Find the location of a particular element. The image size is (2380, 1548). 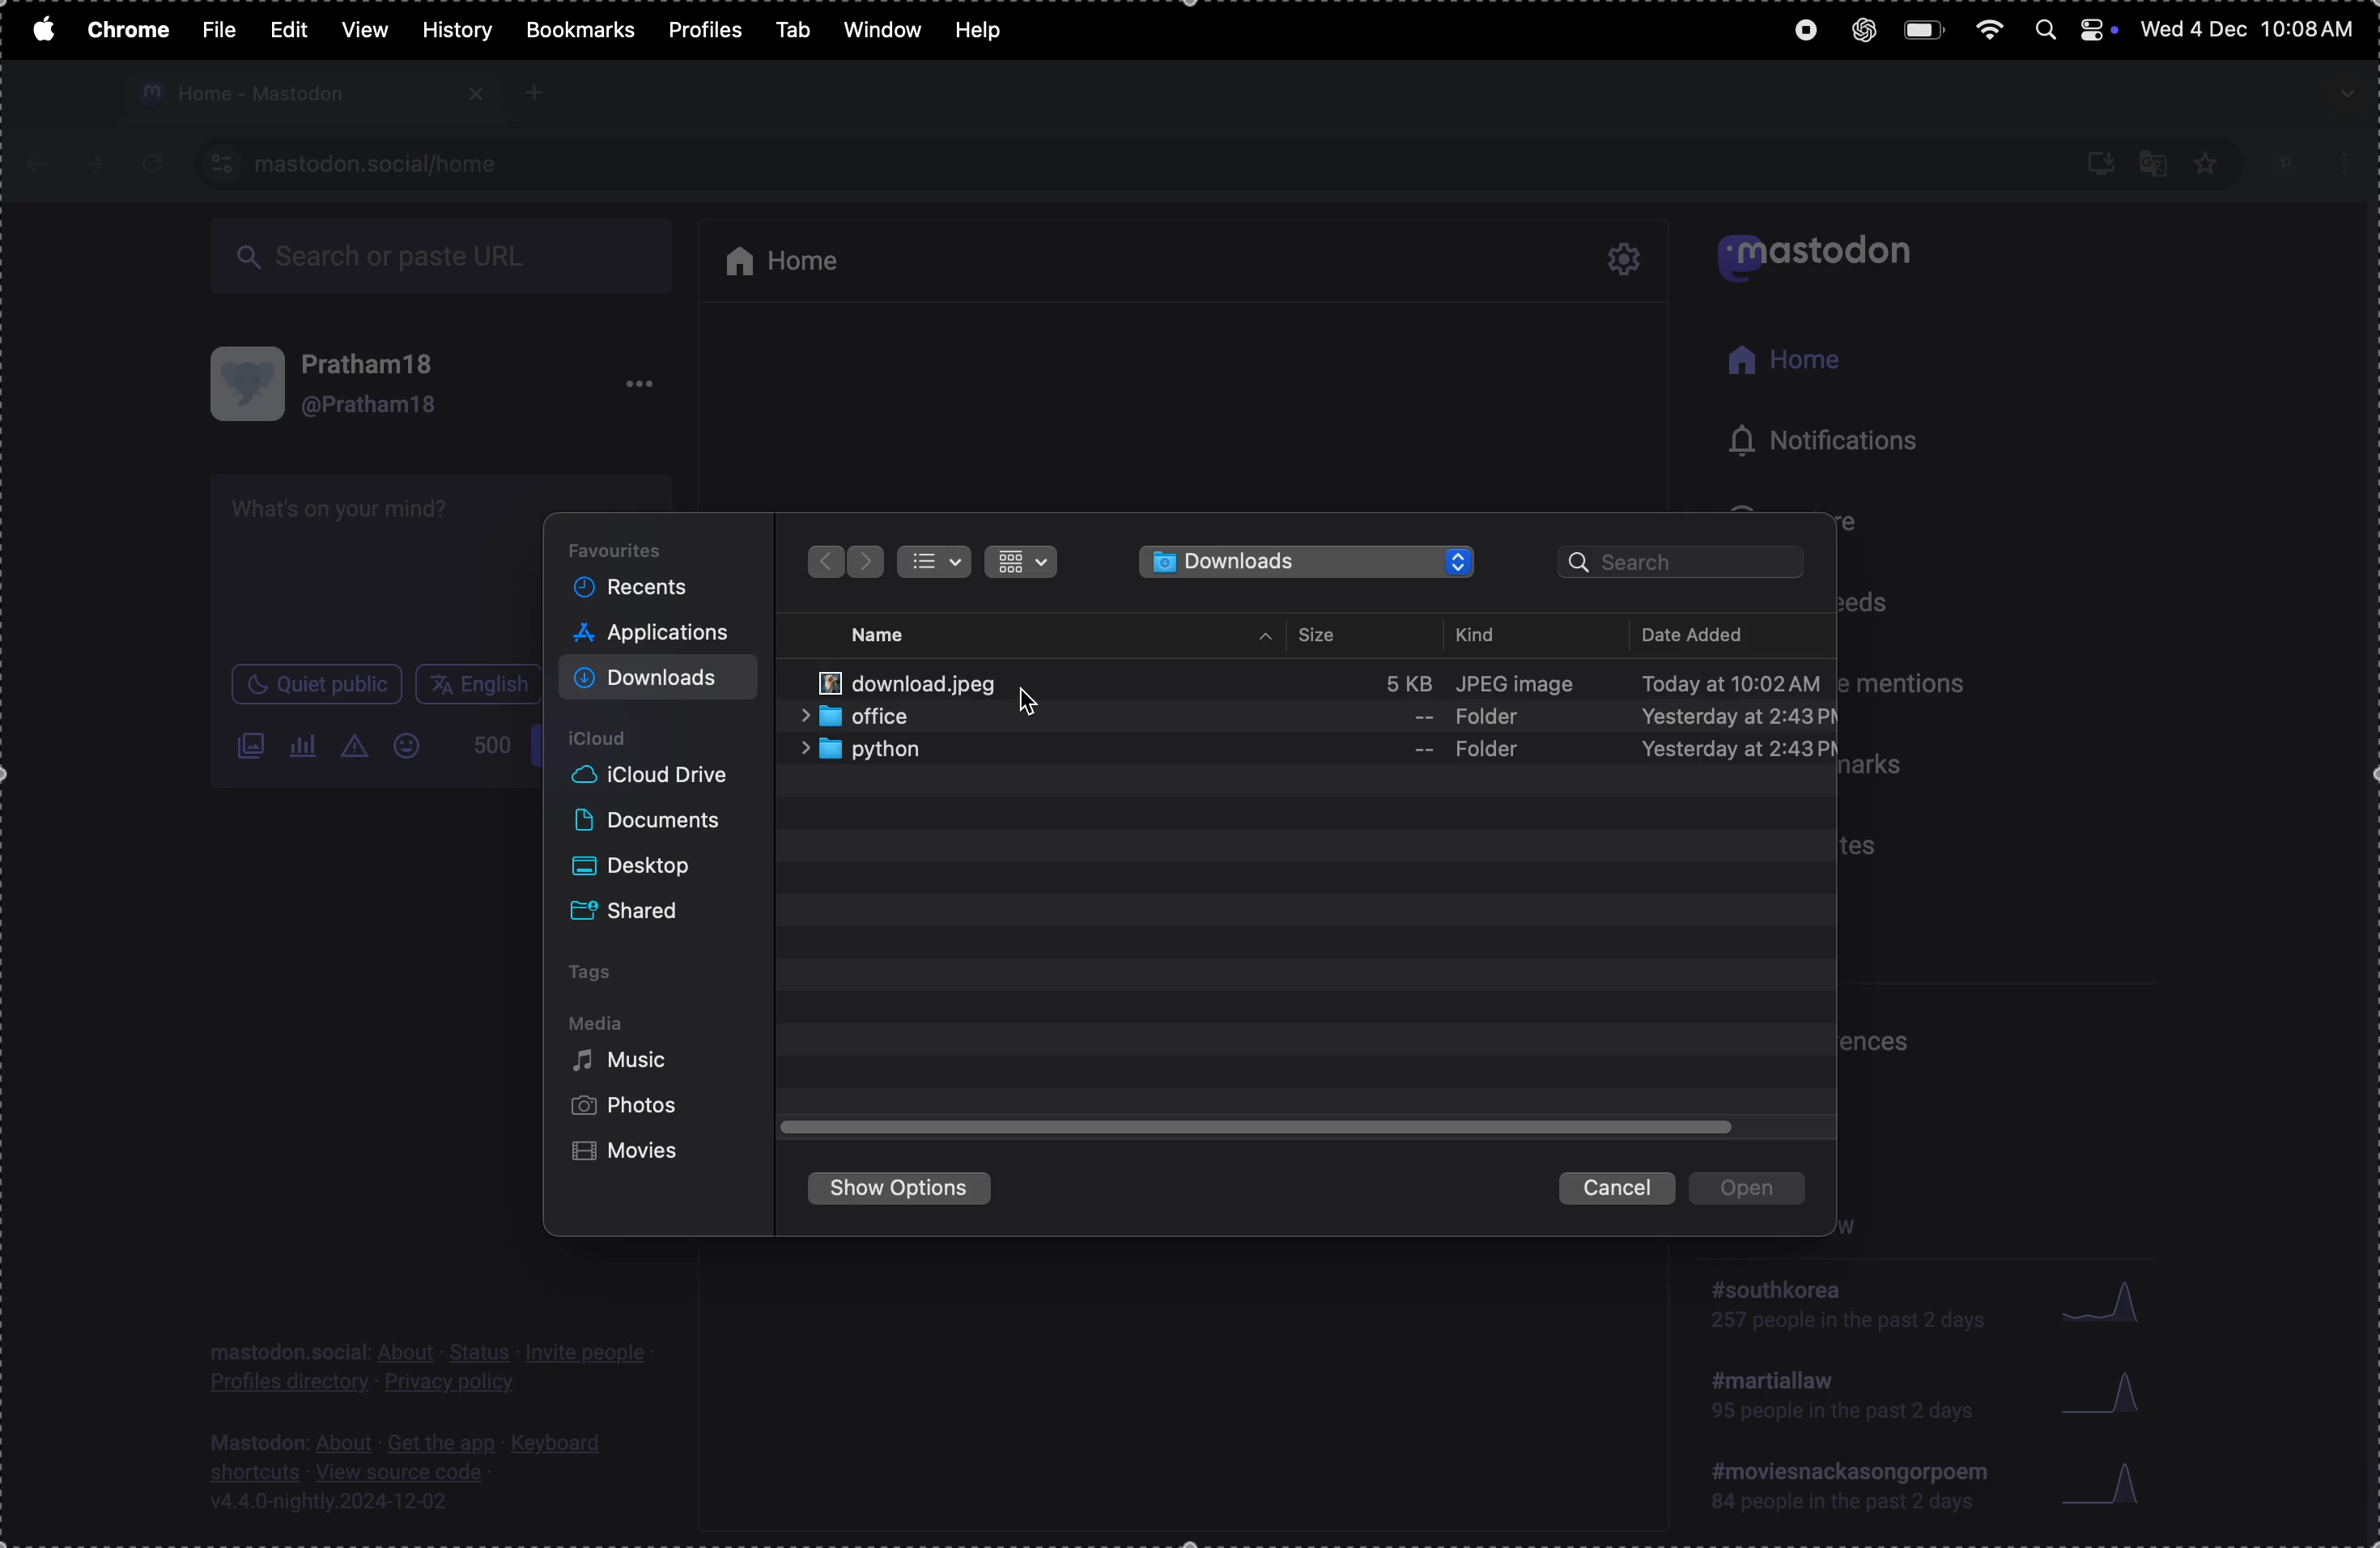

tags is located at coordinates (601, 972).